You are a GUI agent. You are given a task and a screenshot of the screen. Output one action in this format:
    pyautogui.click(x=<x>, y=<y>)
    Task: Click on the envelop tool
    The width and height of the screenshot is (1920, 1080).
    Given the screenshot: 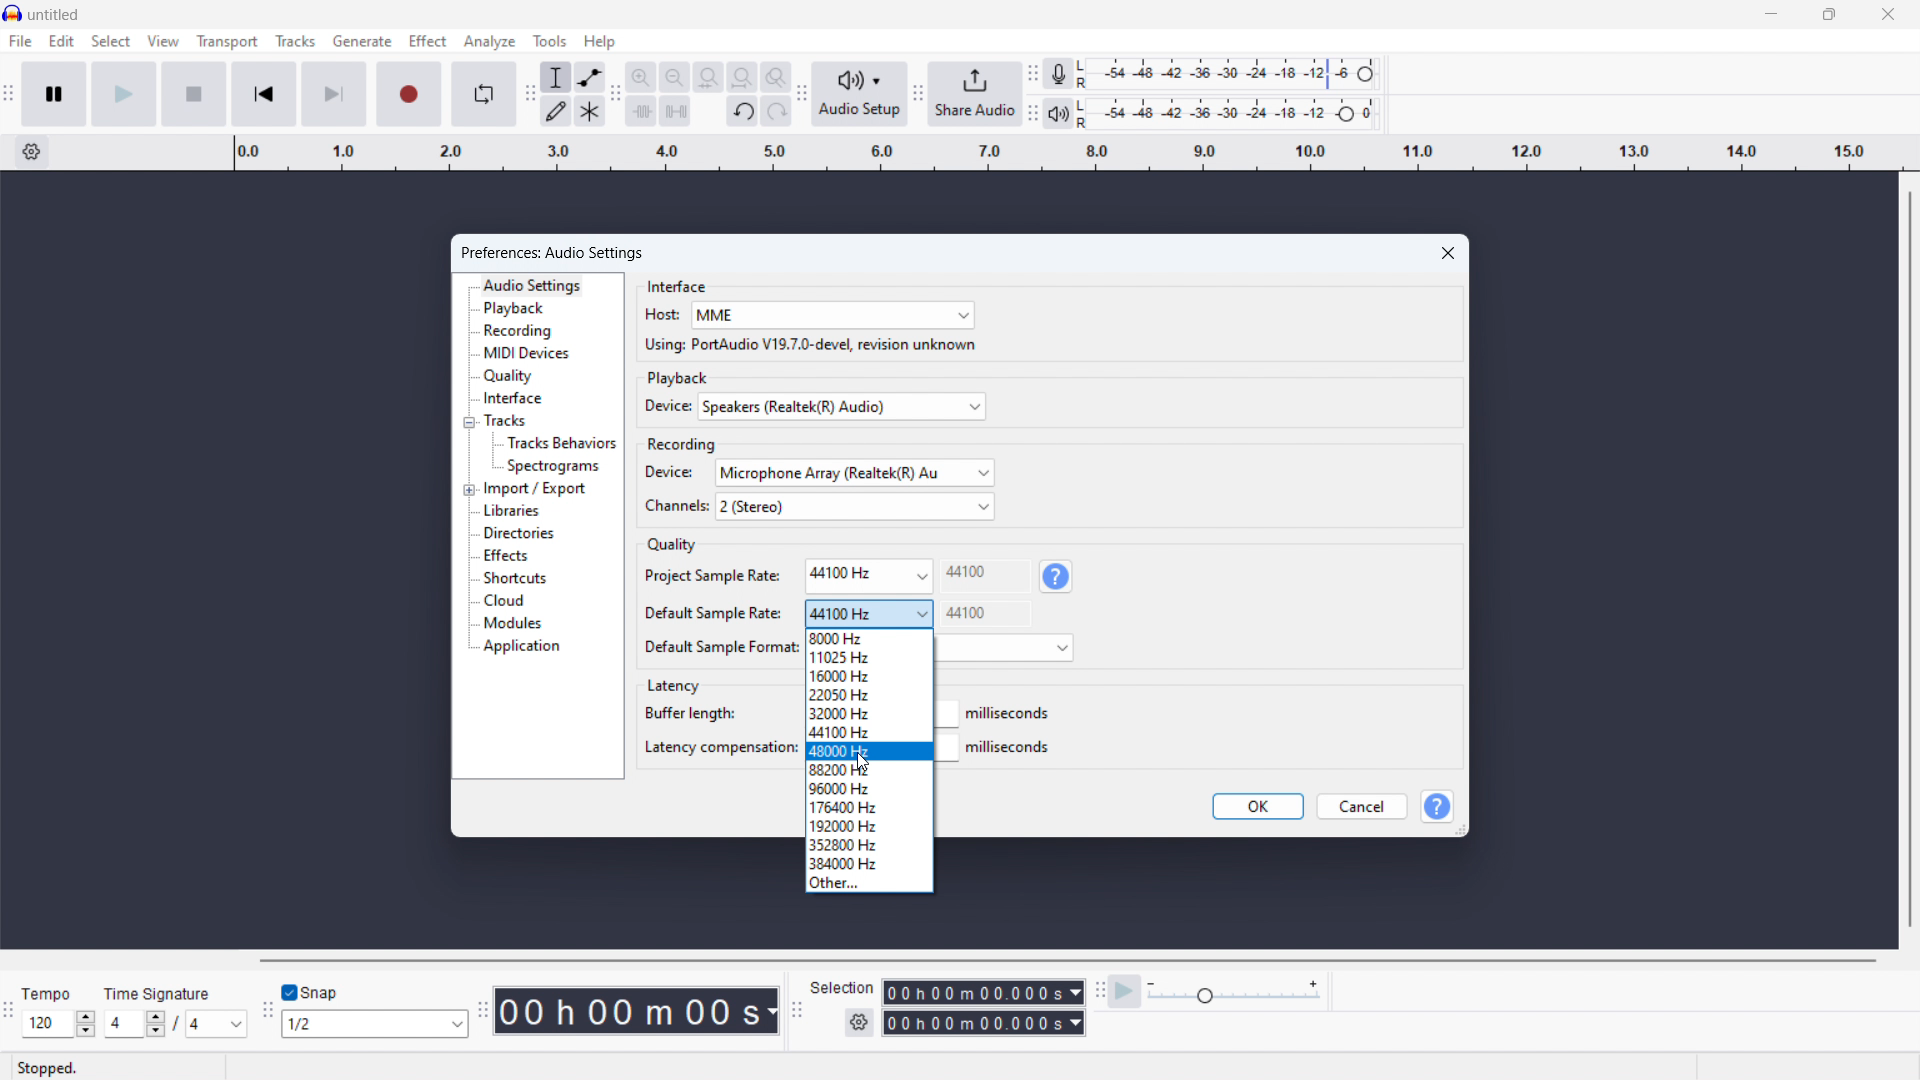 What is the action you would take?
    pyautogui.click(x=590, y=77)
    